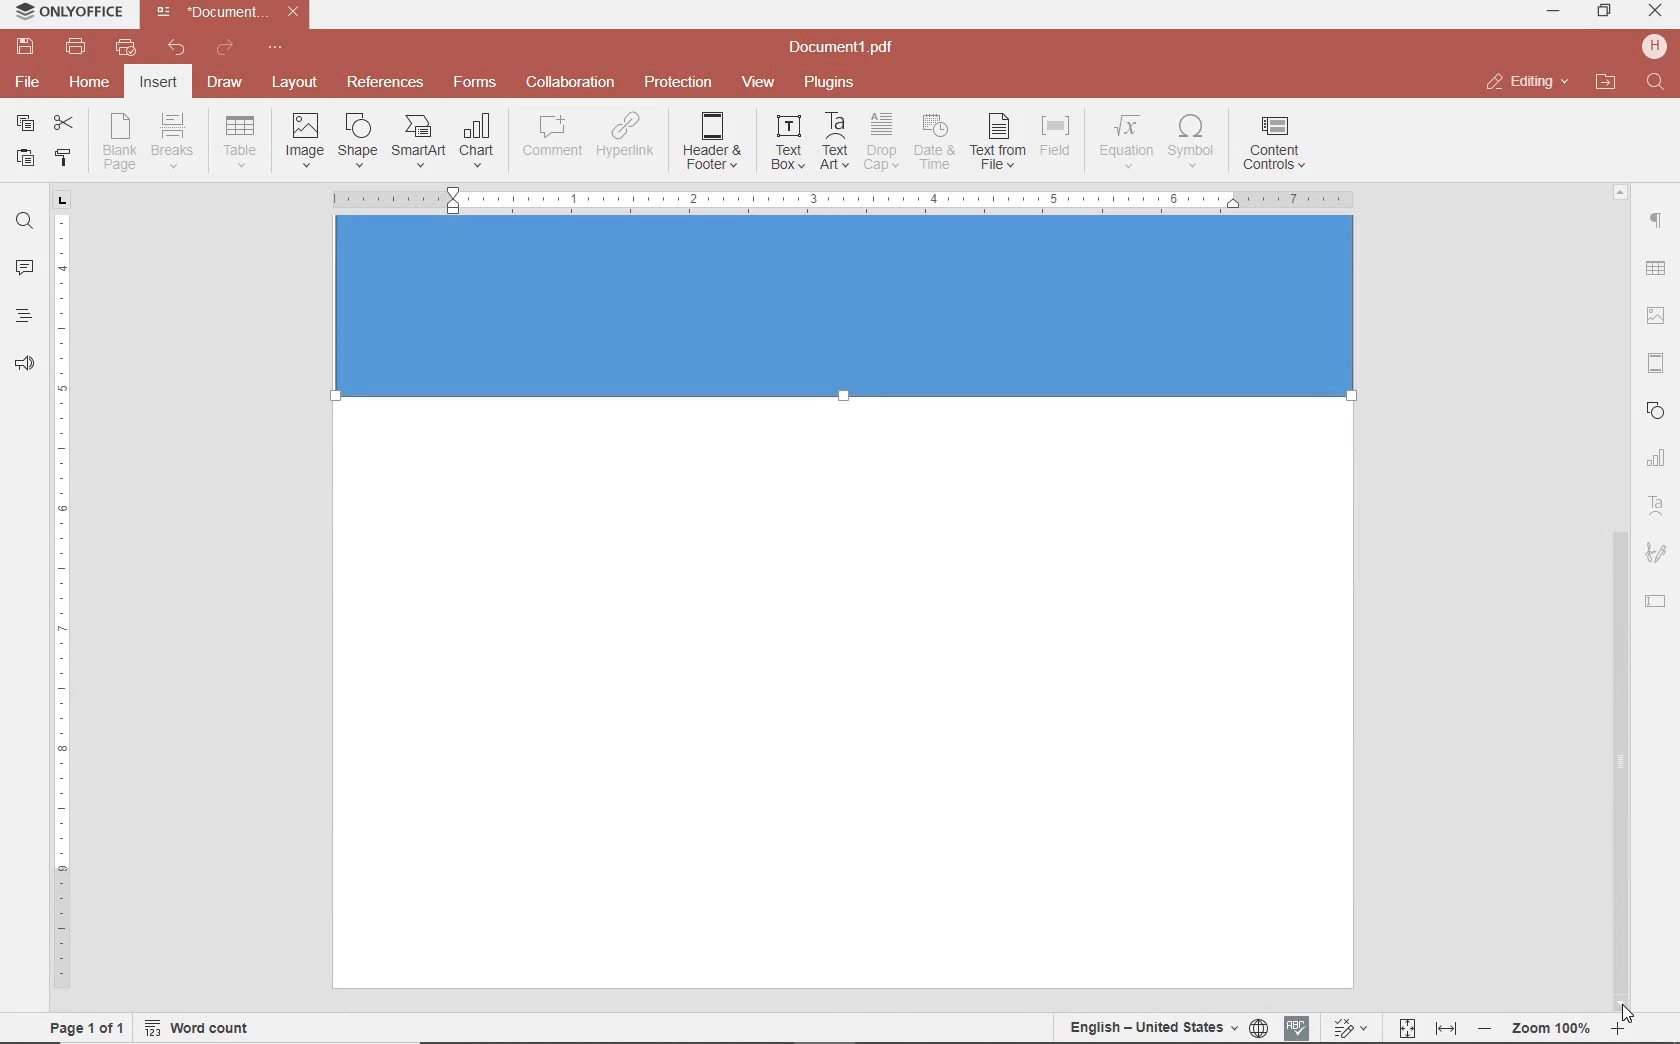 This screenshot has width=1680, height=1044. Describe the element at coordinates (24, 269) in the screenshot. I see `comments` at that location.